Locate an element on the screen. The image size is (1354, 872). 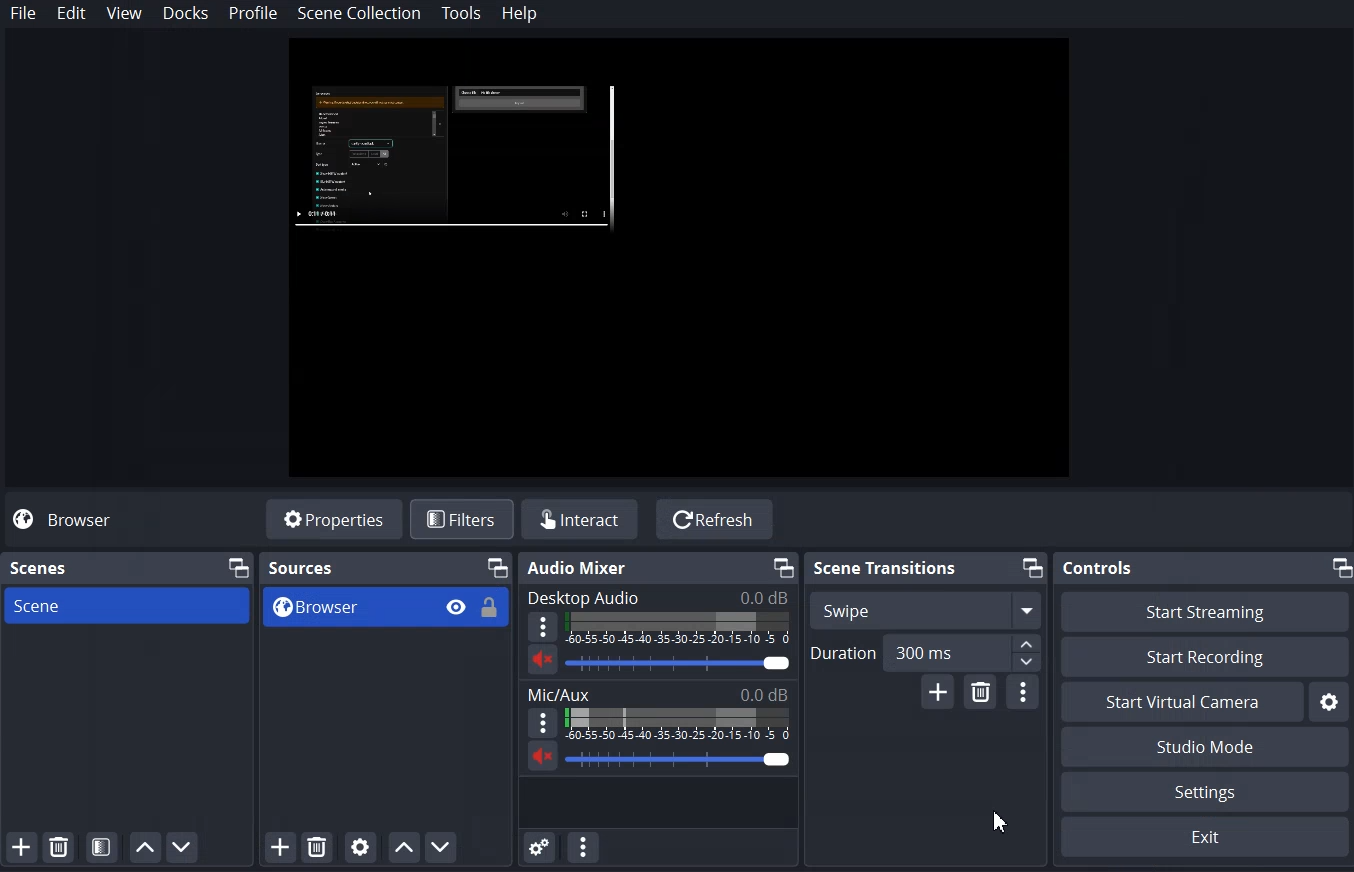
Move Scene Down is located at coordinates (182, 847).